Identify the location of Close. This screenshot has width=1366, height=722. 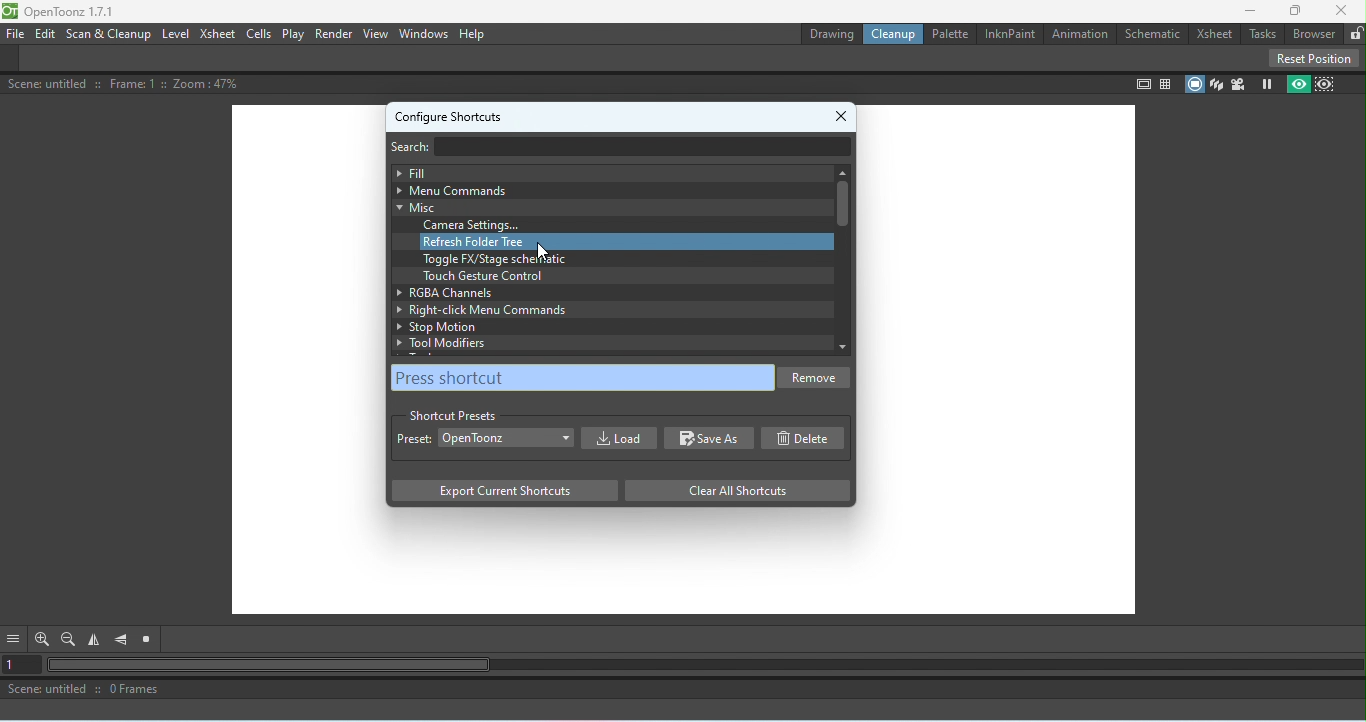
(1342, 10).